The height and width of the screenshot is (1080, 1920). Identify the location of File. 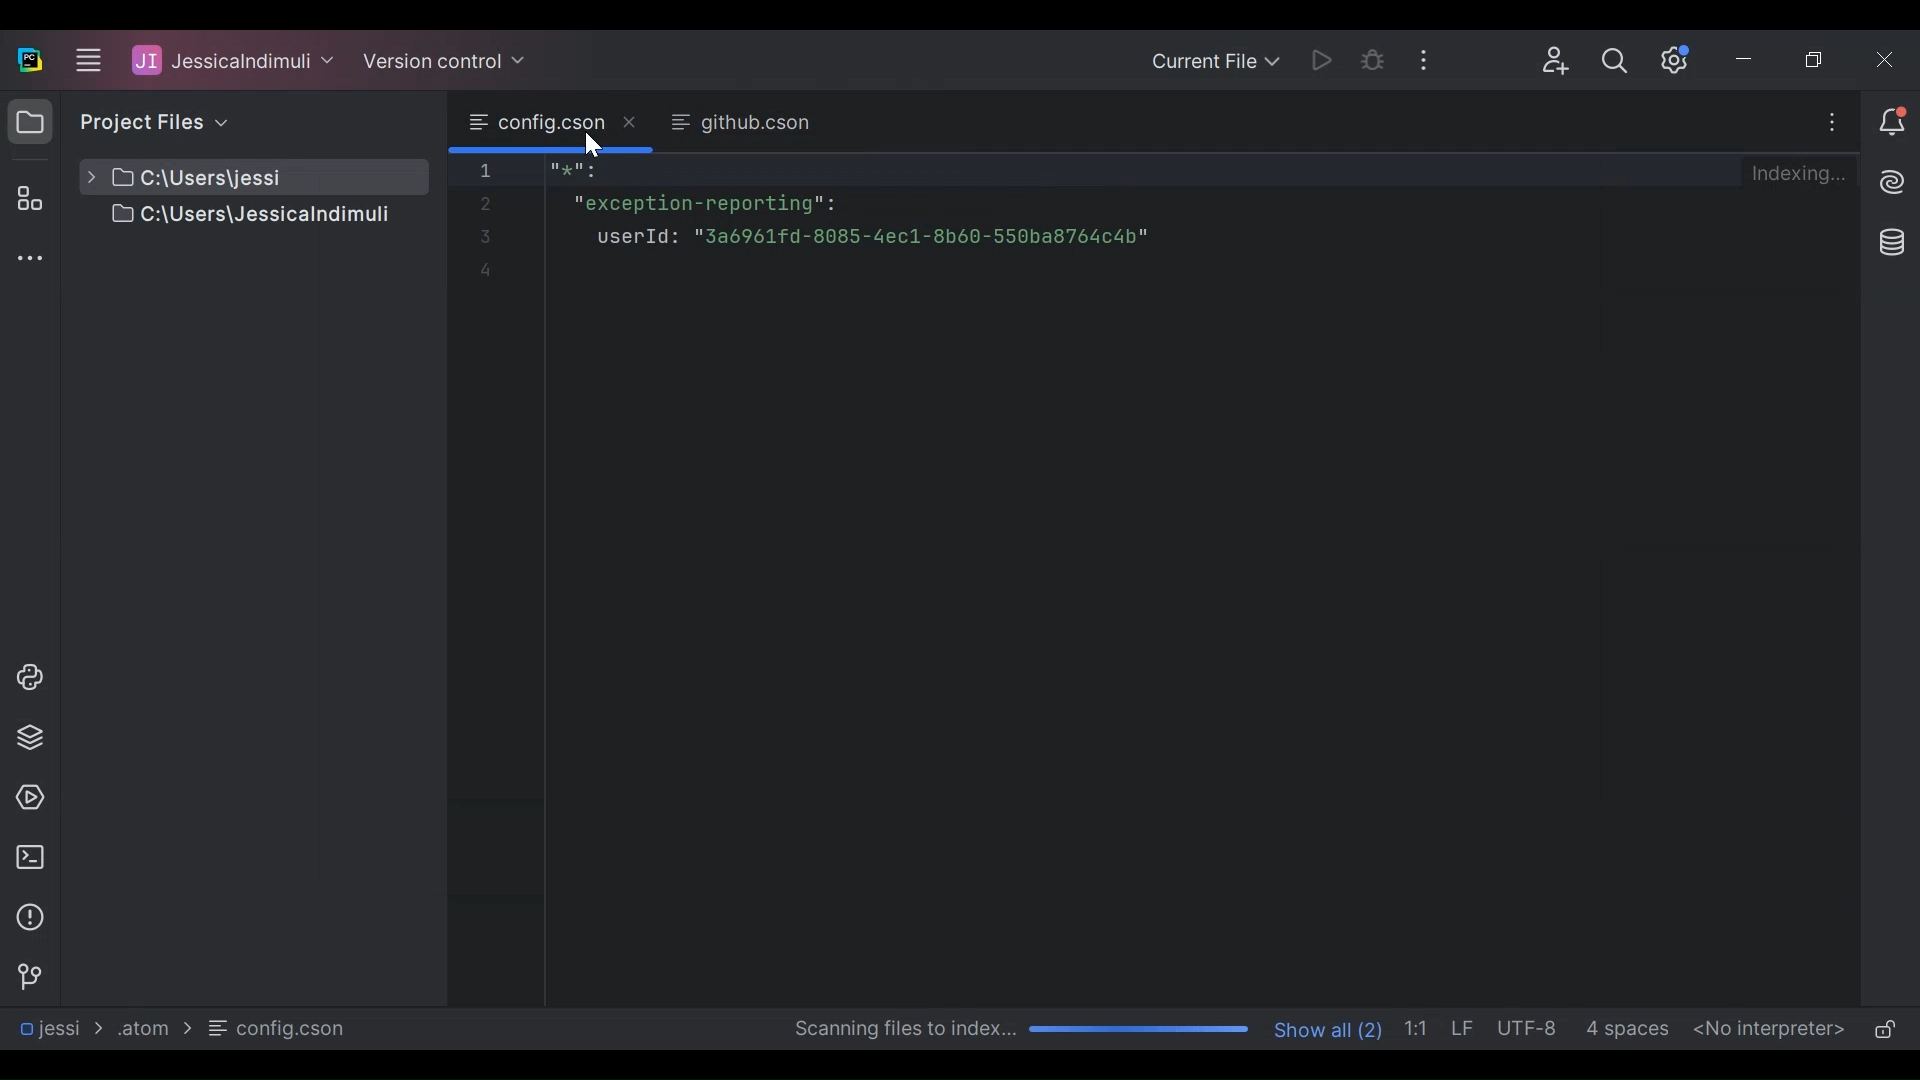
(280, 1028).